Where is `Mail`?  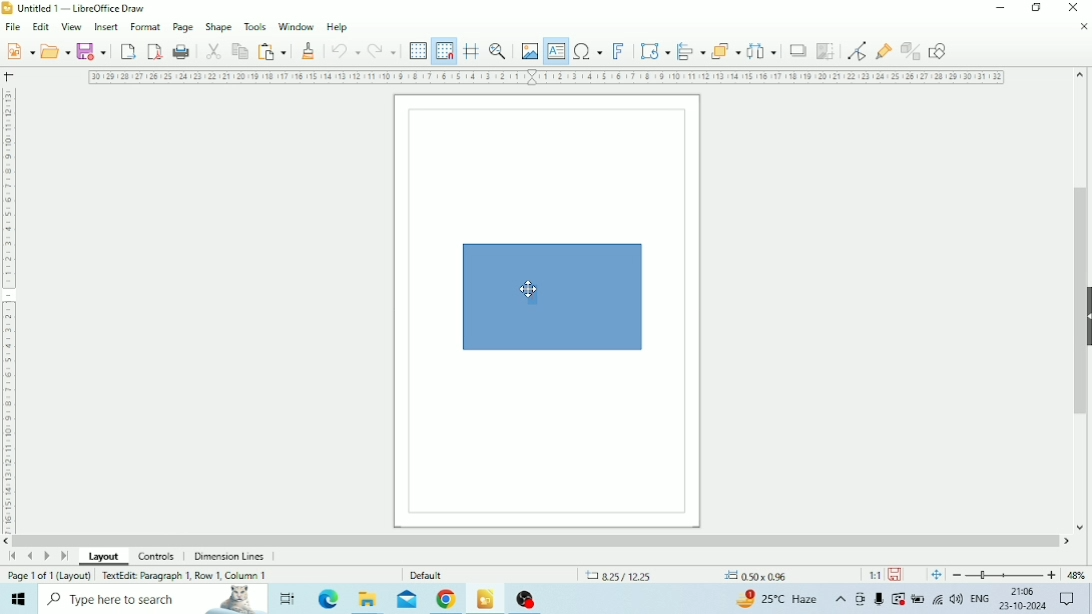 Mail is located at coordinates (405, 600).